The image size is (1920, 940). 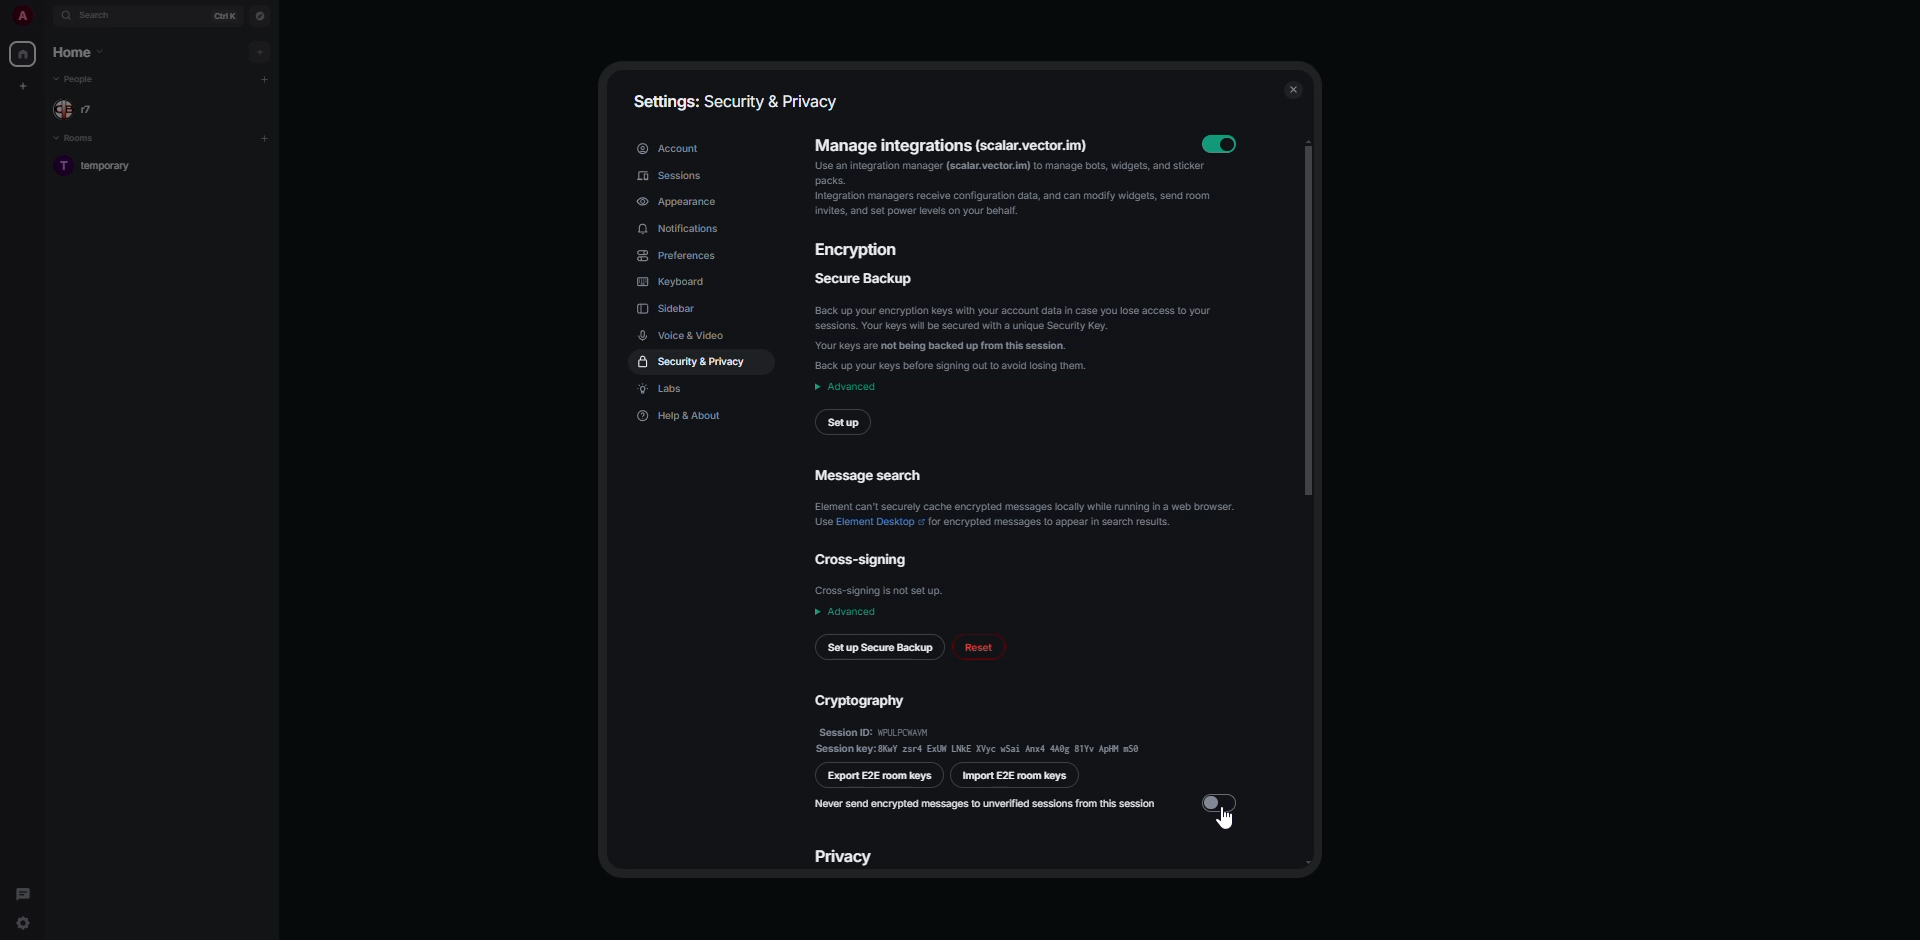 I want to click on export e2e room keys, so click(x=880, y=775).